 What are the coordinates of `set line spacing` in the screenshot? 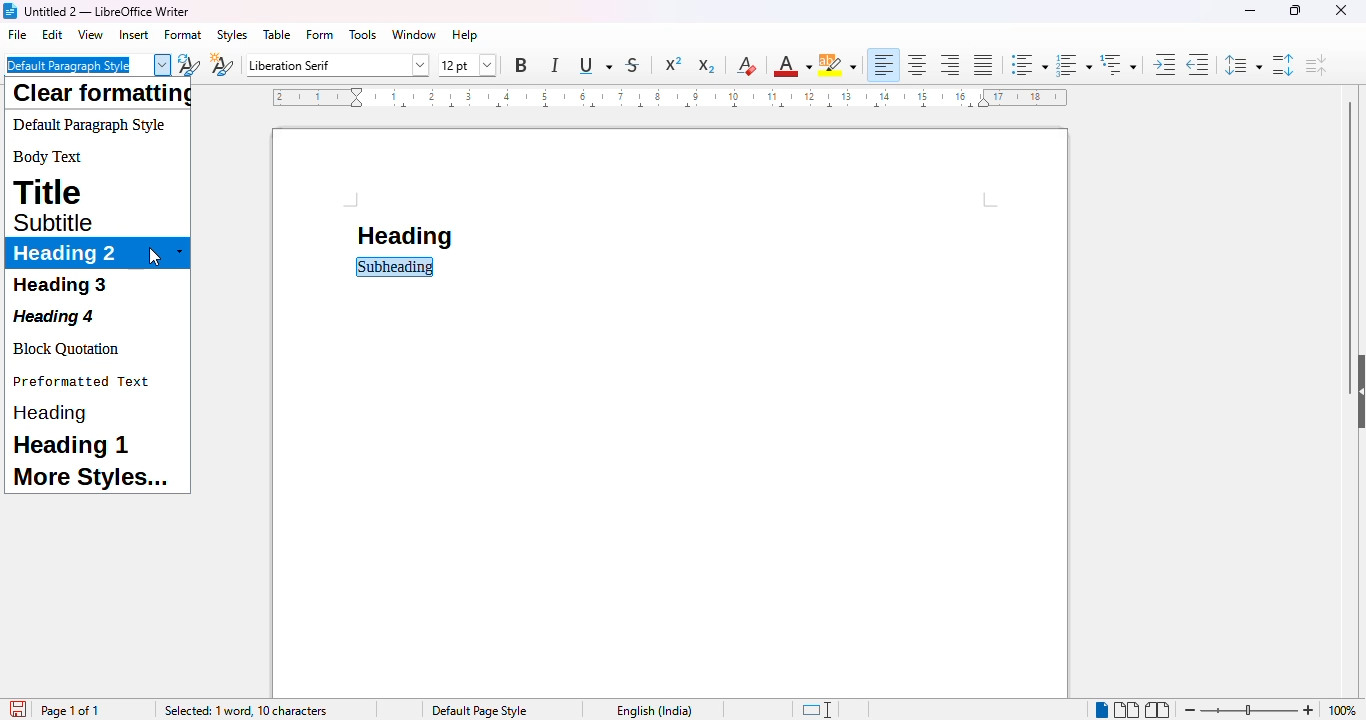 It's located at (1241, 65).